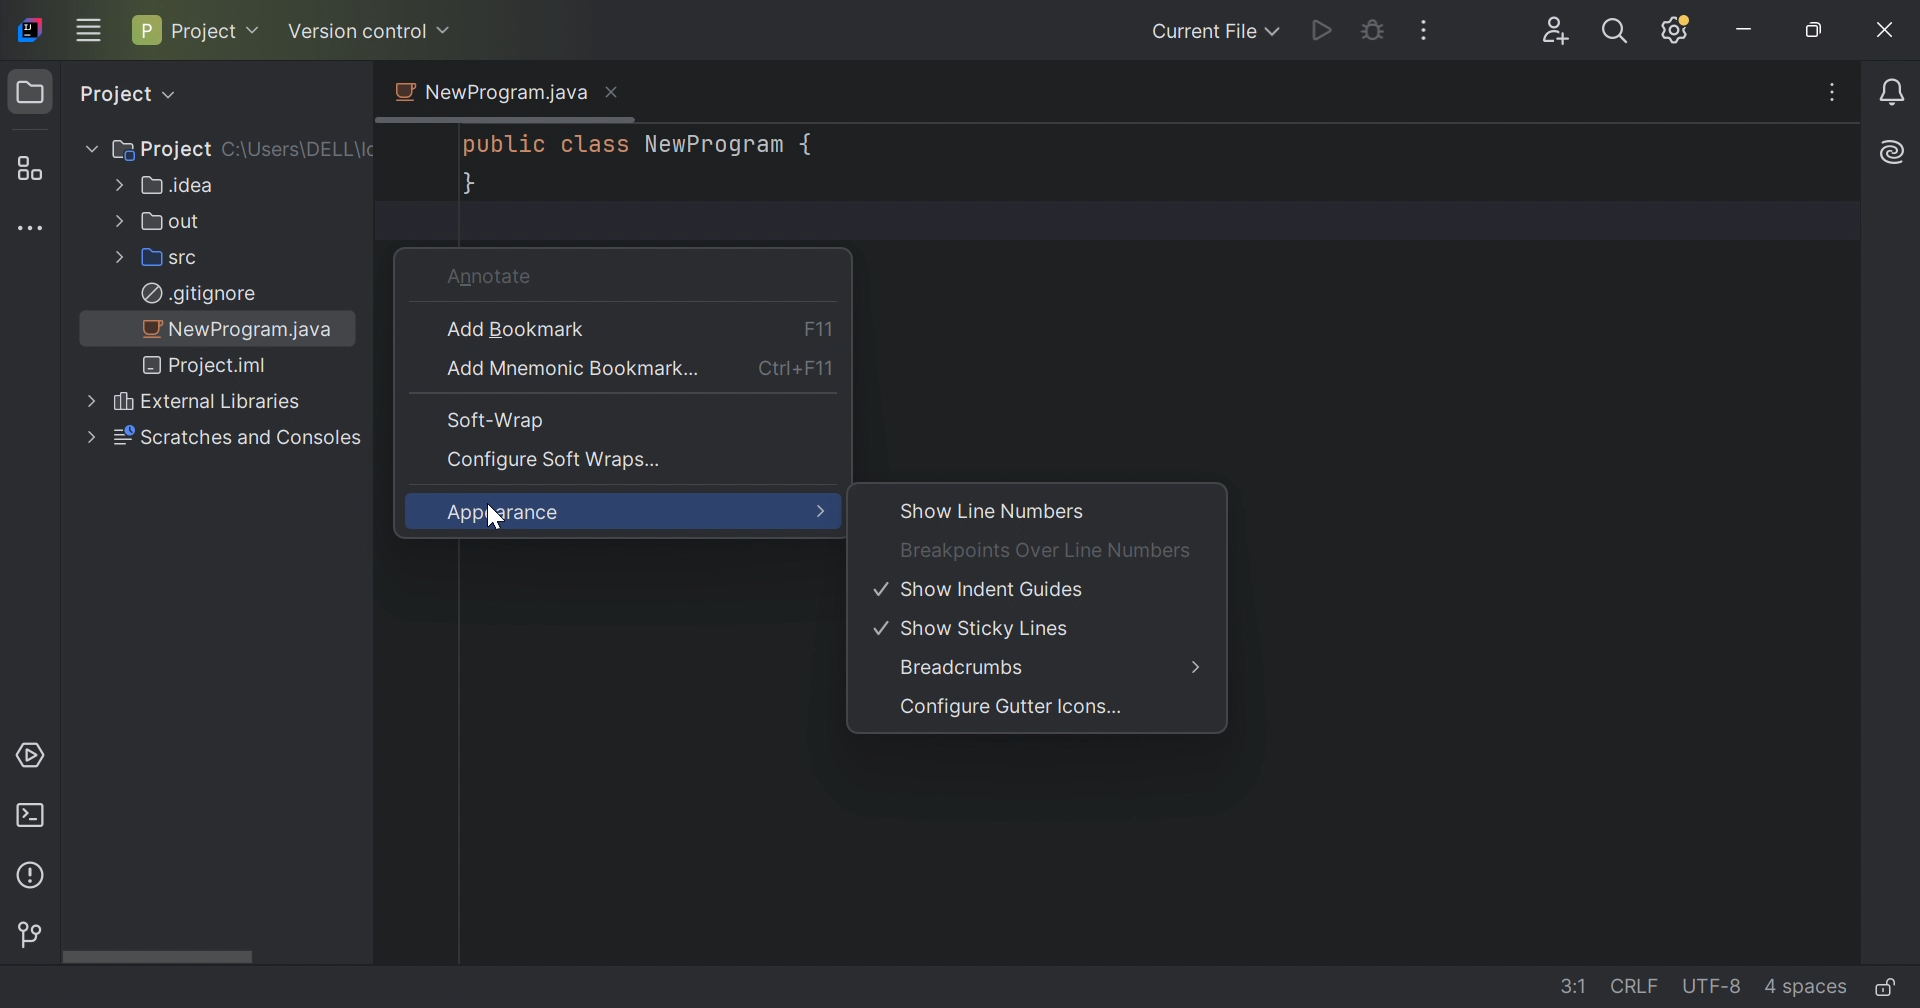  Describe the element at coordinates (87, 438) in the screenshot. I see `Drop Down` at that location.